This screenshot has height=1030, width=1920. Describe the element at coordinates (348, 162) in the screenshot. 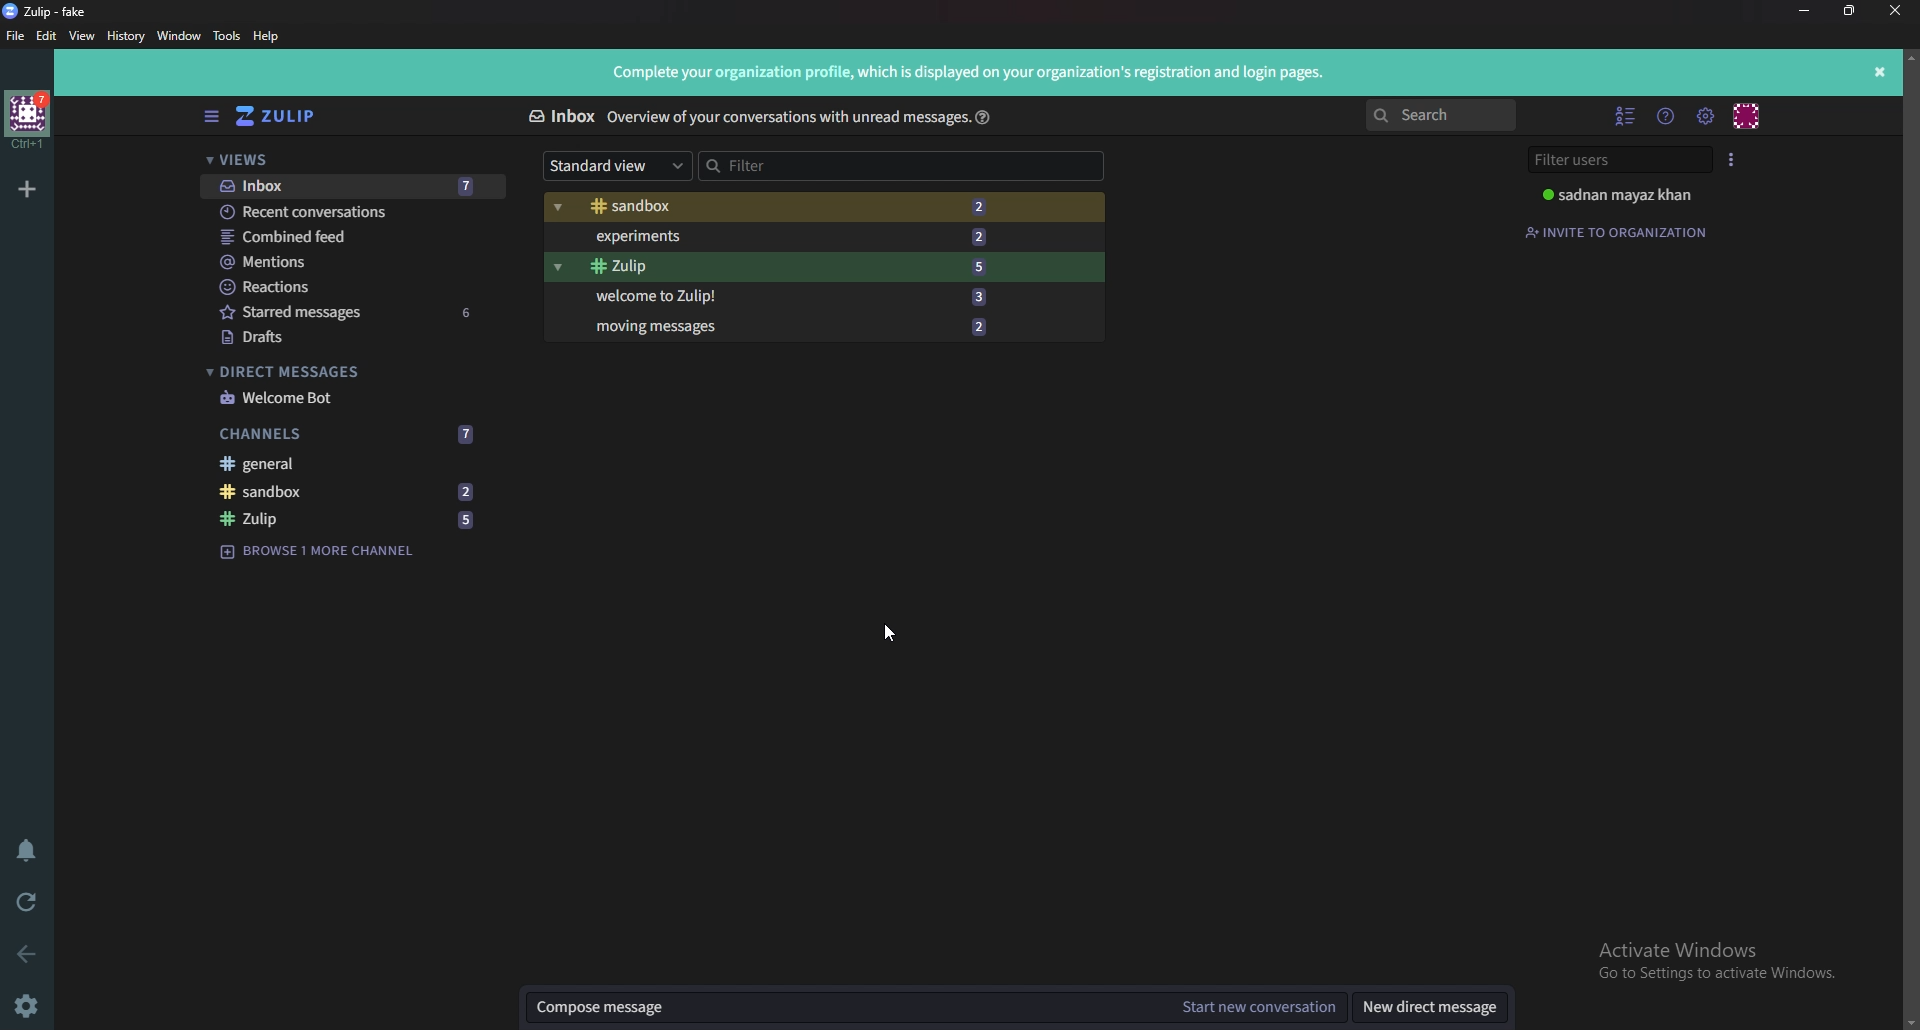

I see `Views` at that location.